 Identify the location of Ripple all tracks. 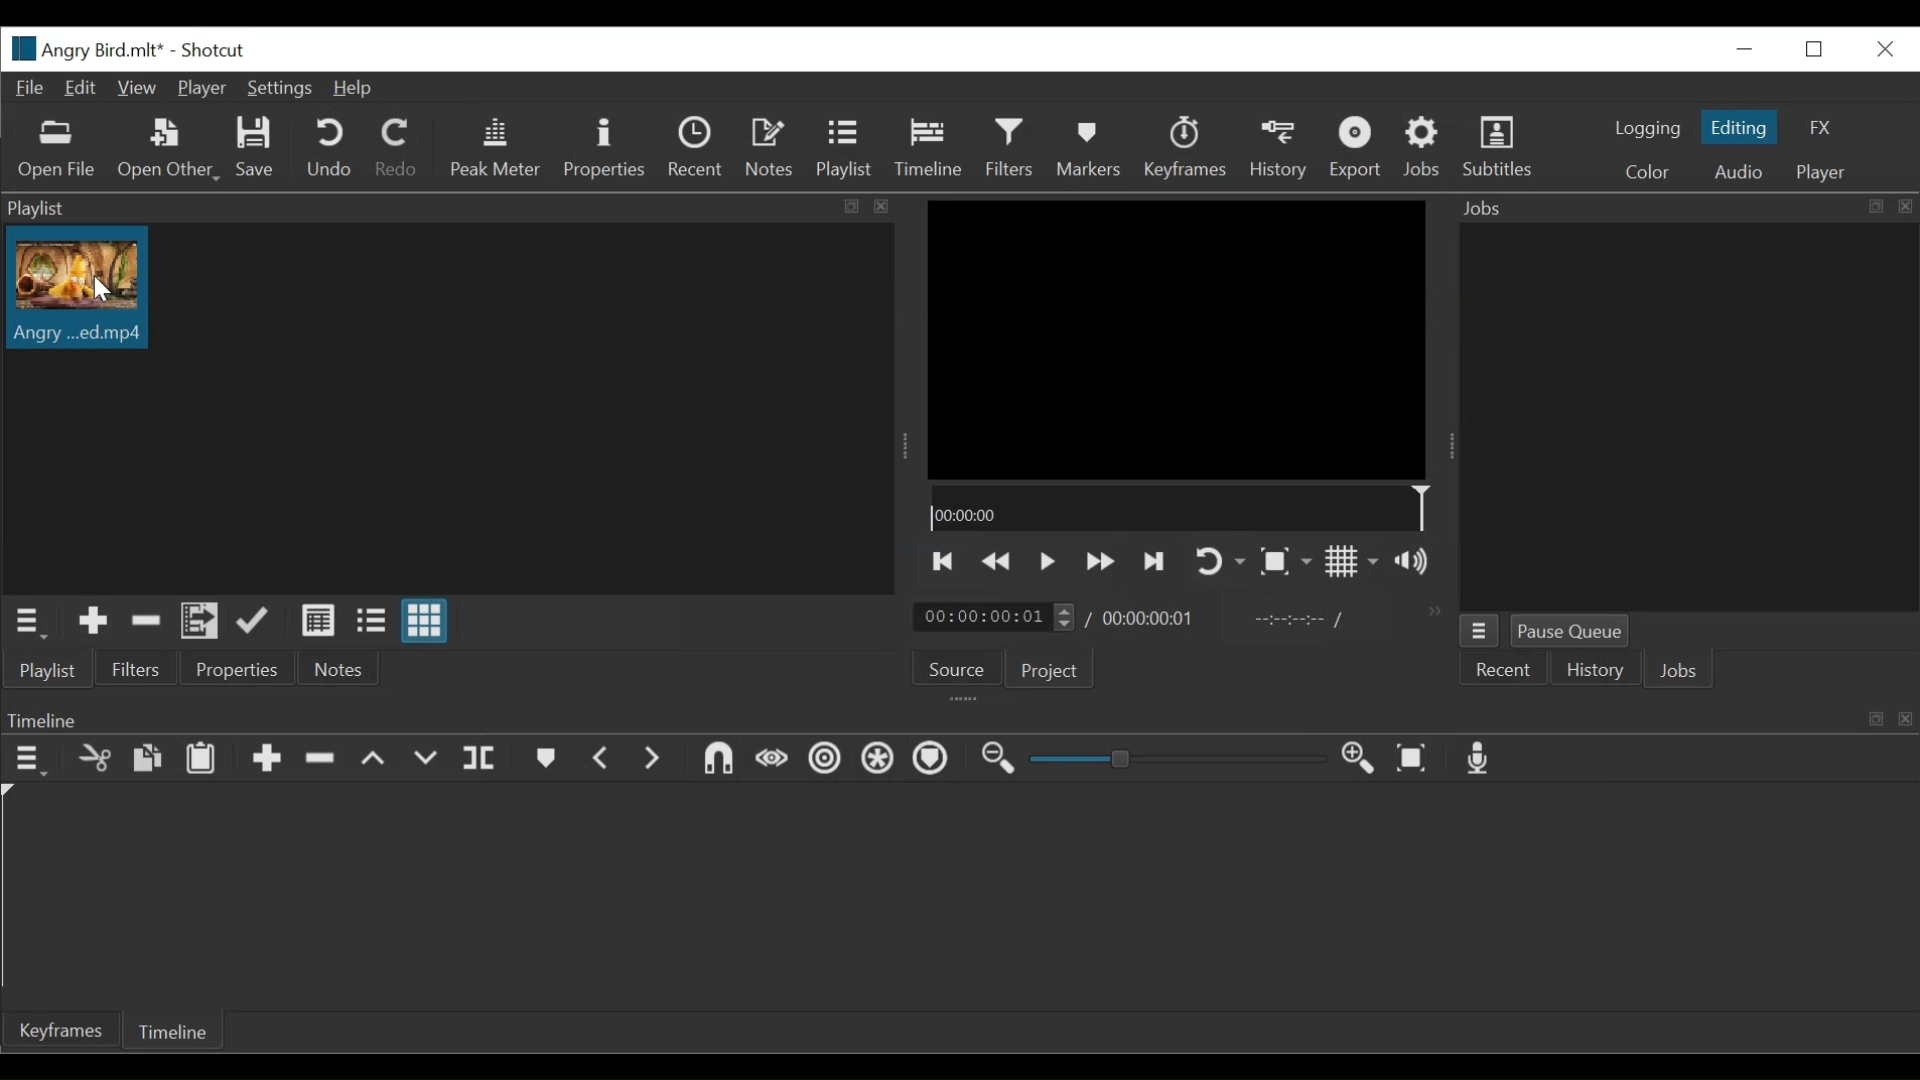
(879, 760).